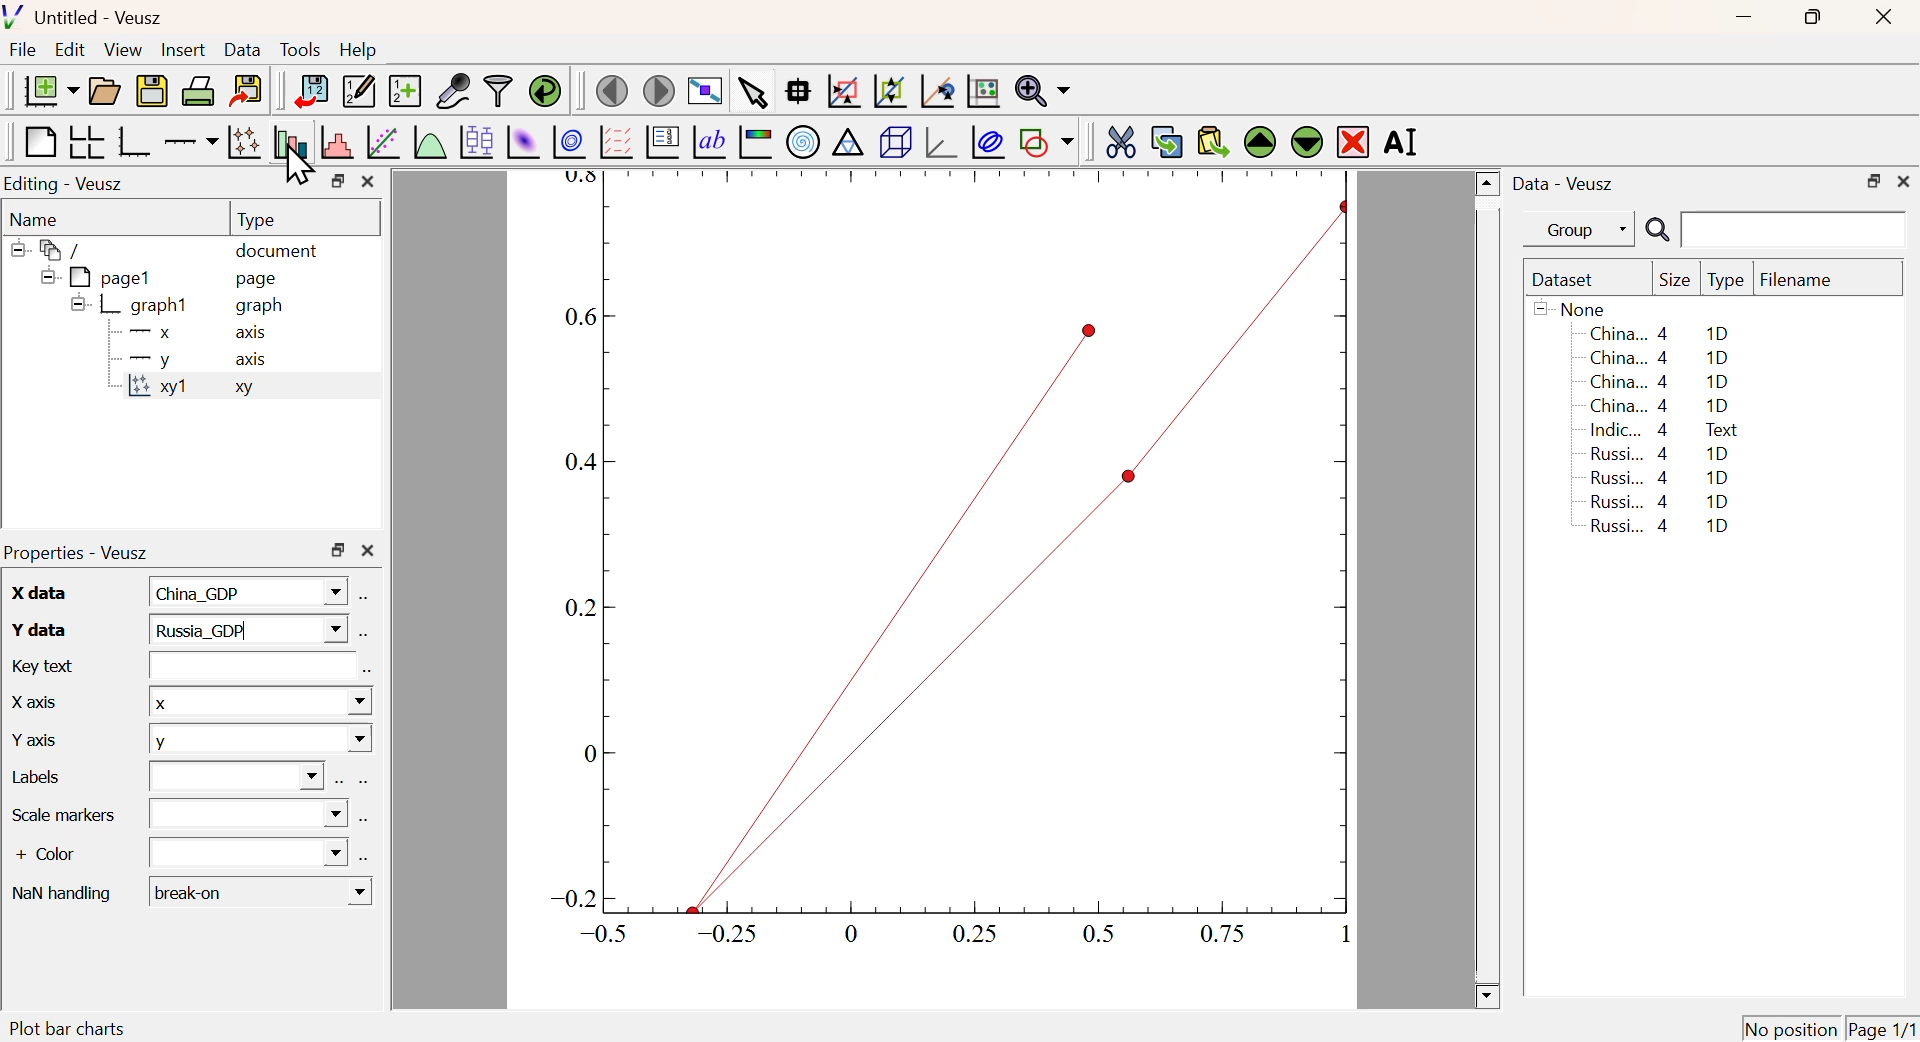 The height and width of the screenshot is (1042, 1920). What do you see at coordinates (1354, 143) in the screenshot?
I see `Remove` at bounding box center [1354, 143].